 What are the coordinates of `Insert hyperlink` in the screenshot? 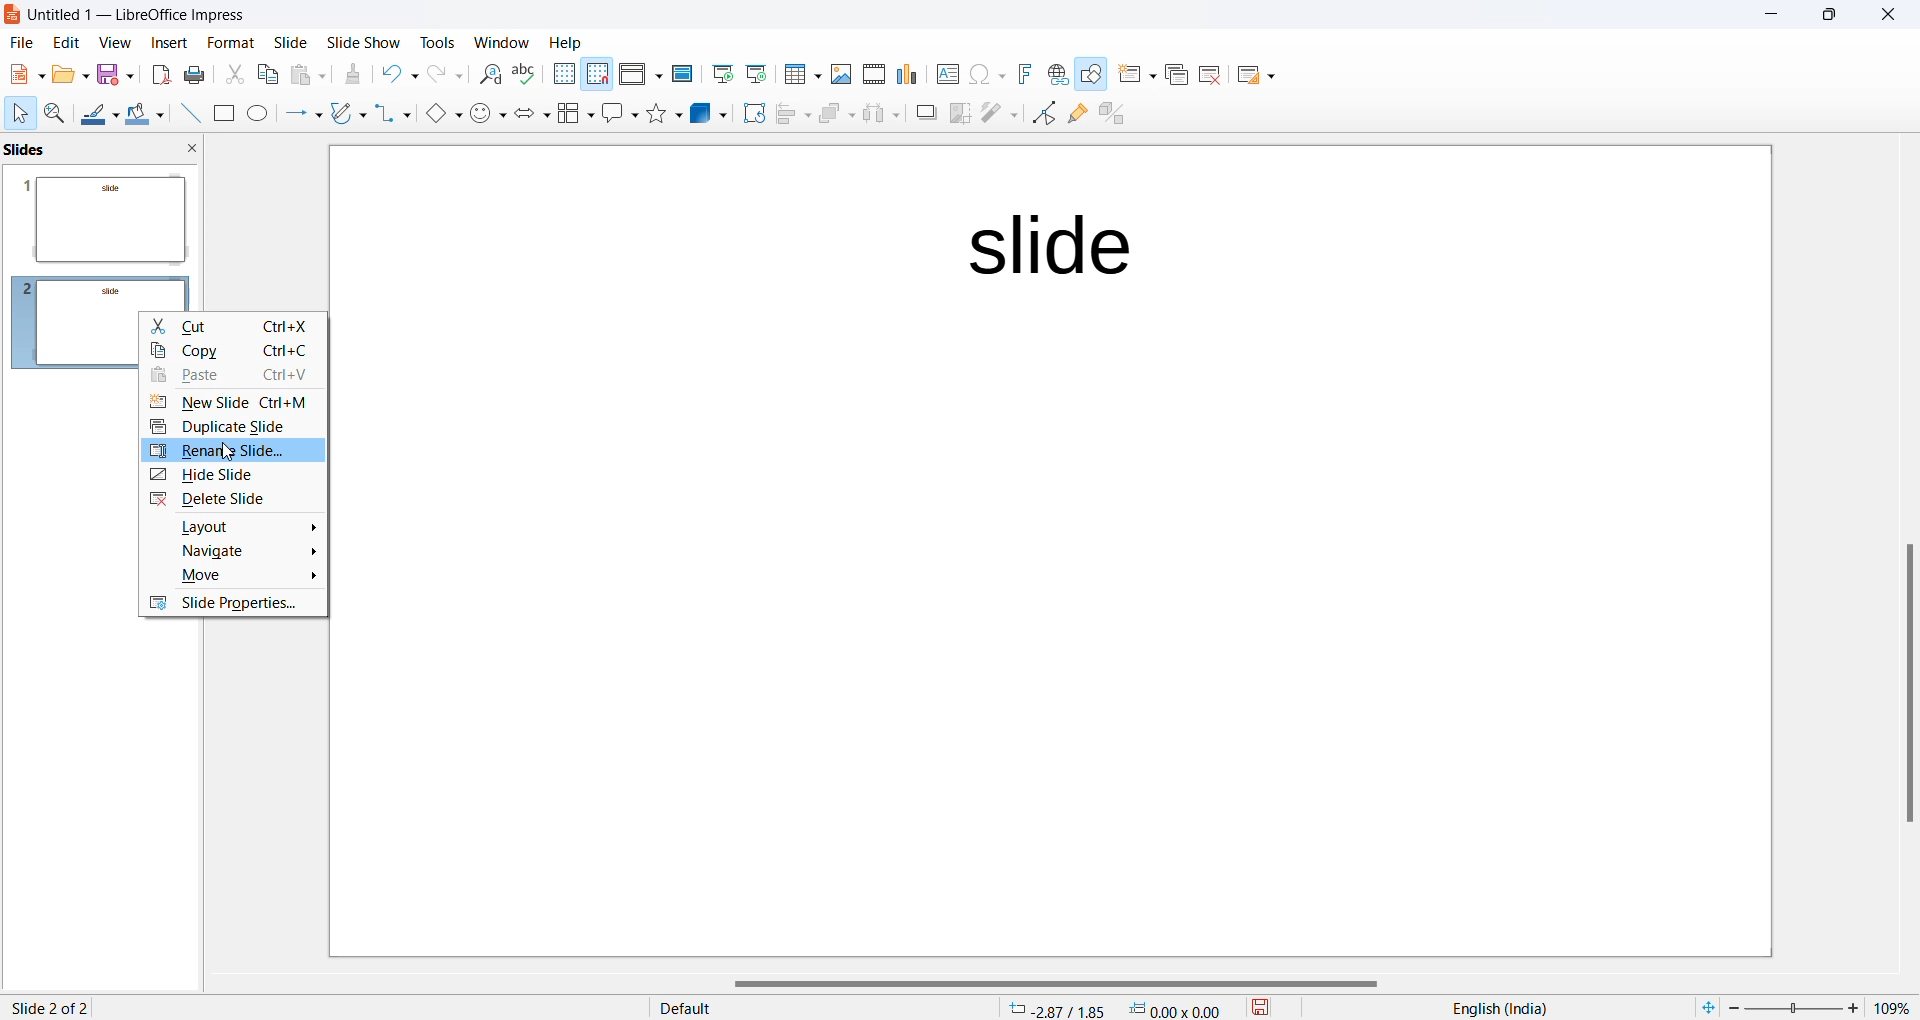 It's located at (1054, 75).